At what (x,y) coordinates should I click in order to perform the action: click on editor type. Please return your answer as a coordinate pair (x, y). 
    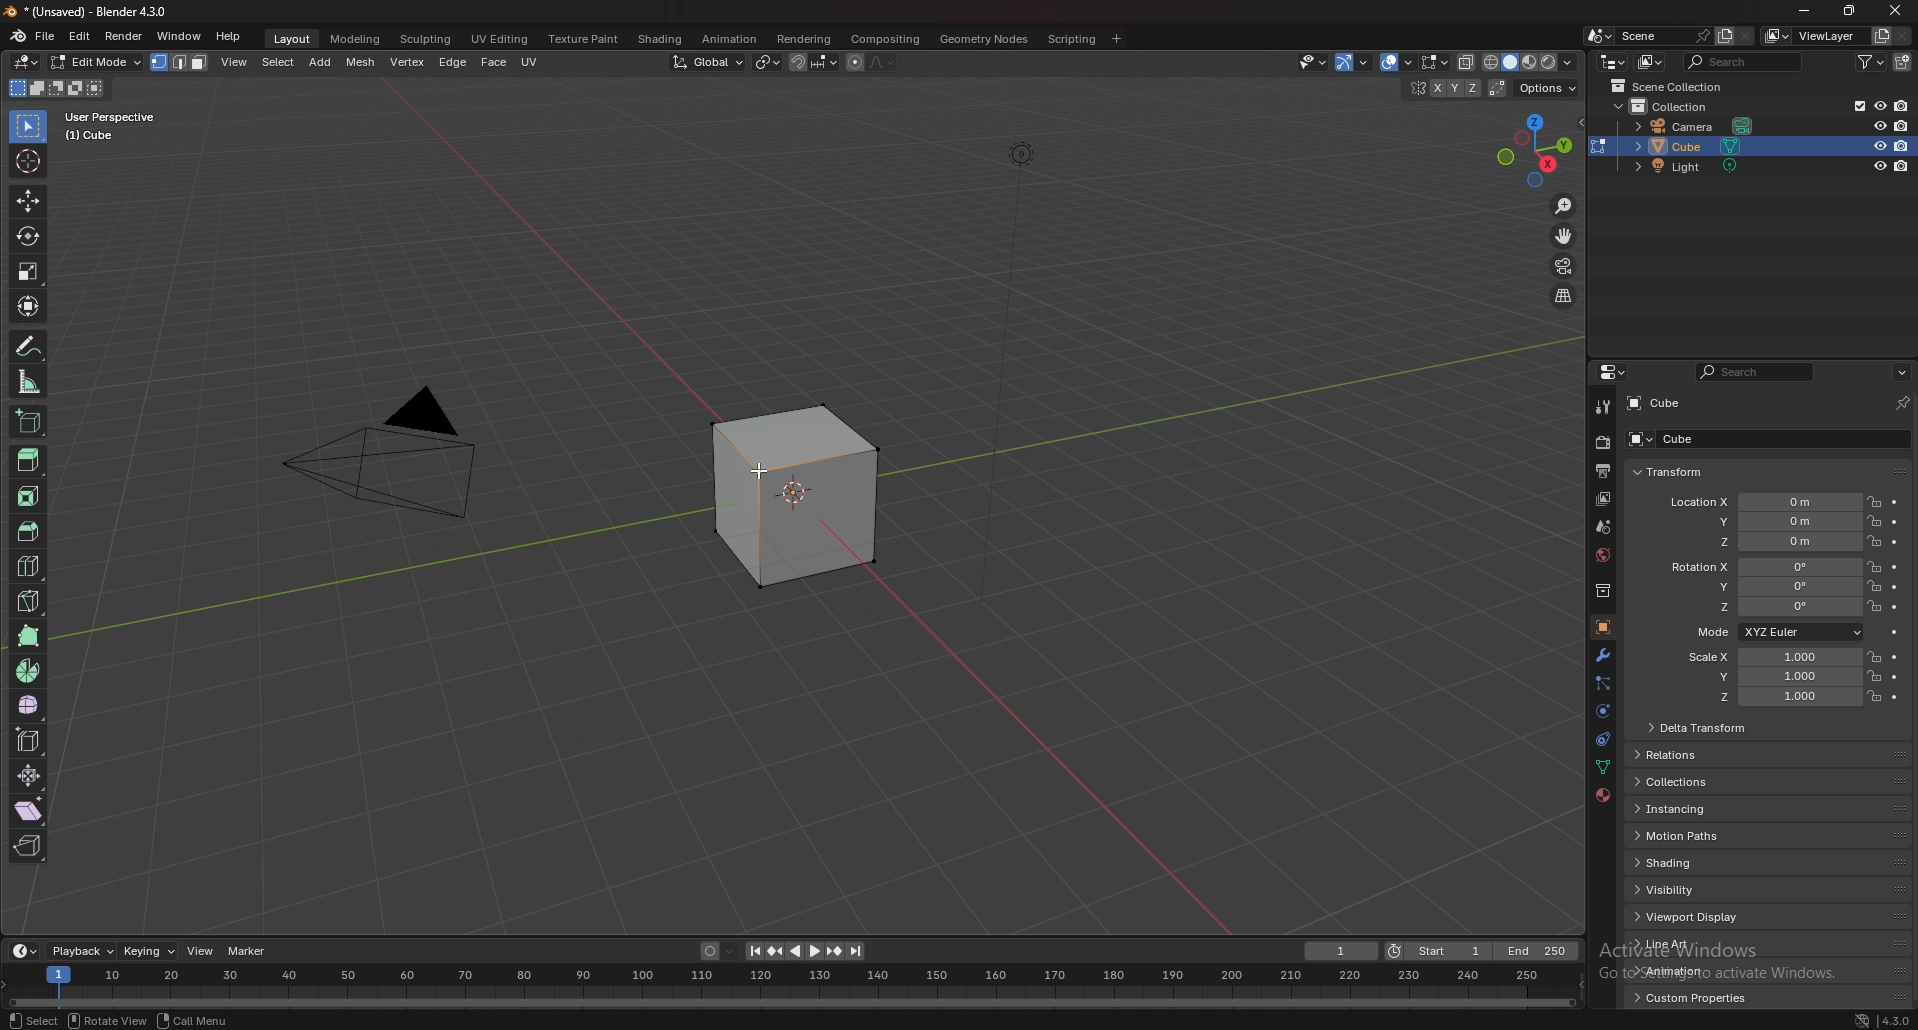
    Looking at the image, I should click on (1614, 62).